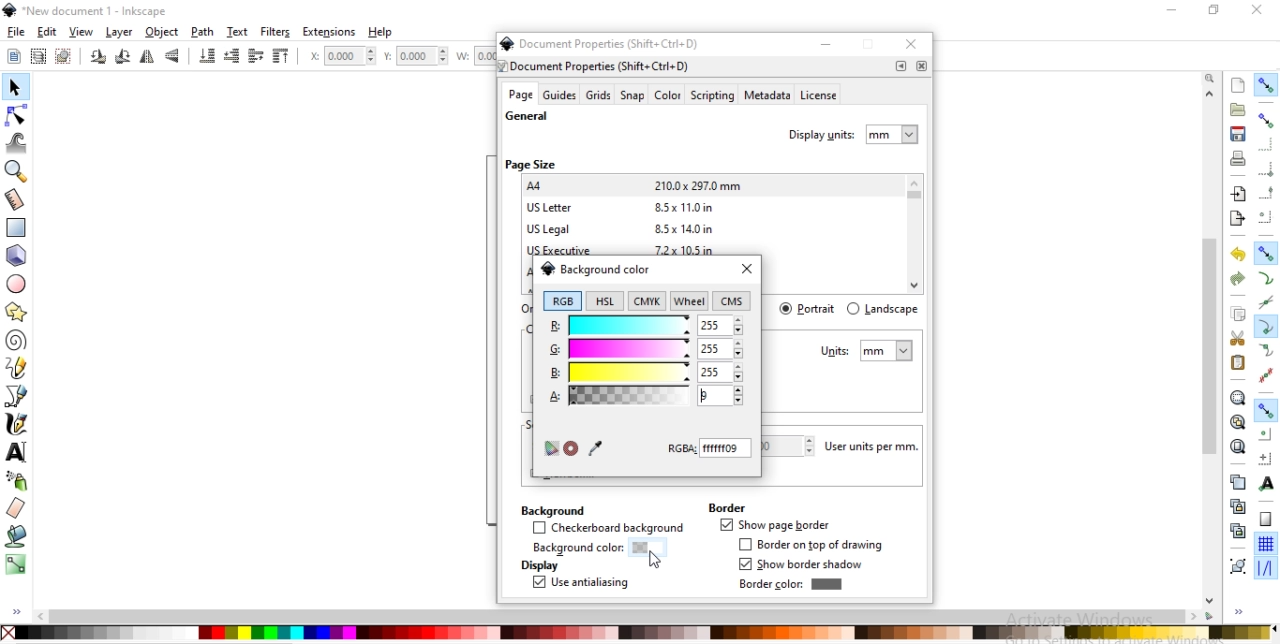 The width and height of the screenshot is (1280, 644). I want to click on grids, so click(598, 95).